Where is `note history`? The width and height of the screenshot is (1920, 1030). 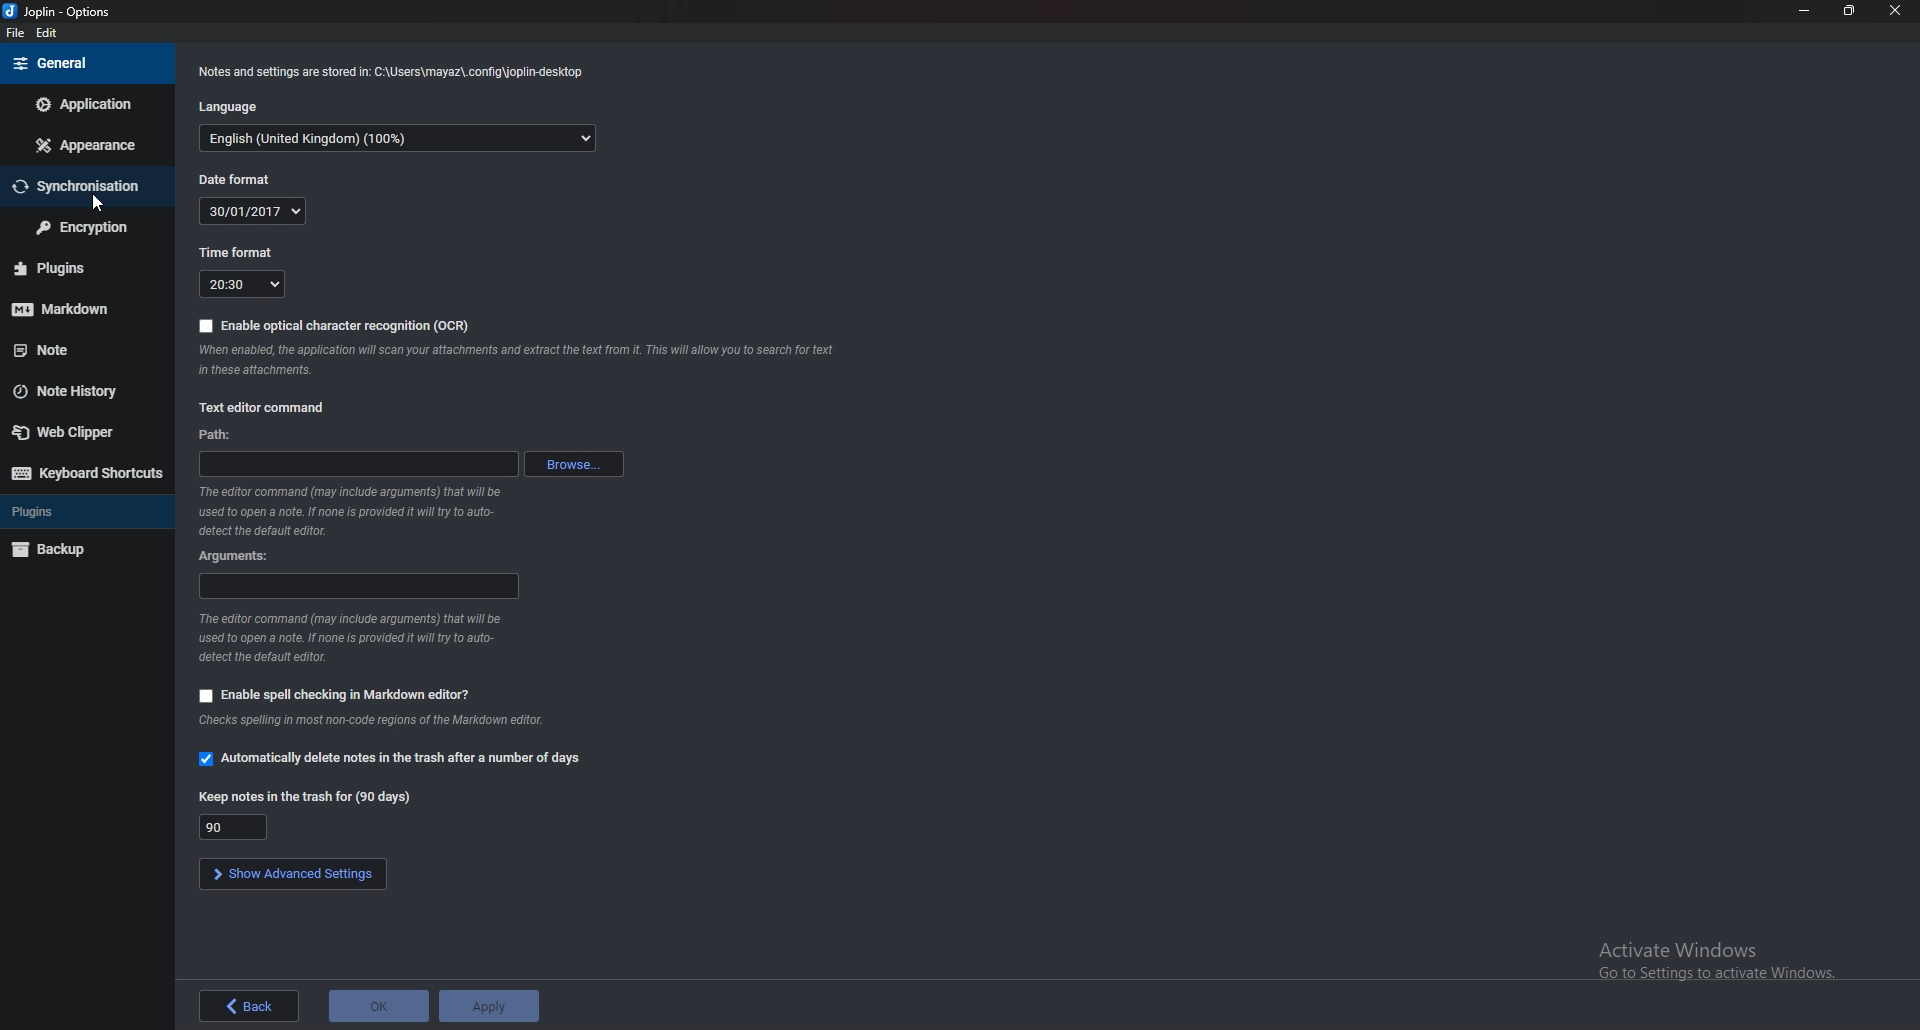
note history is located at coordinates (80, 389).